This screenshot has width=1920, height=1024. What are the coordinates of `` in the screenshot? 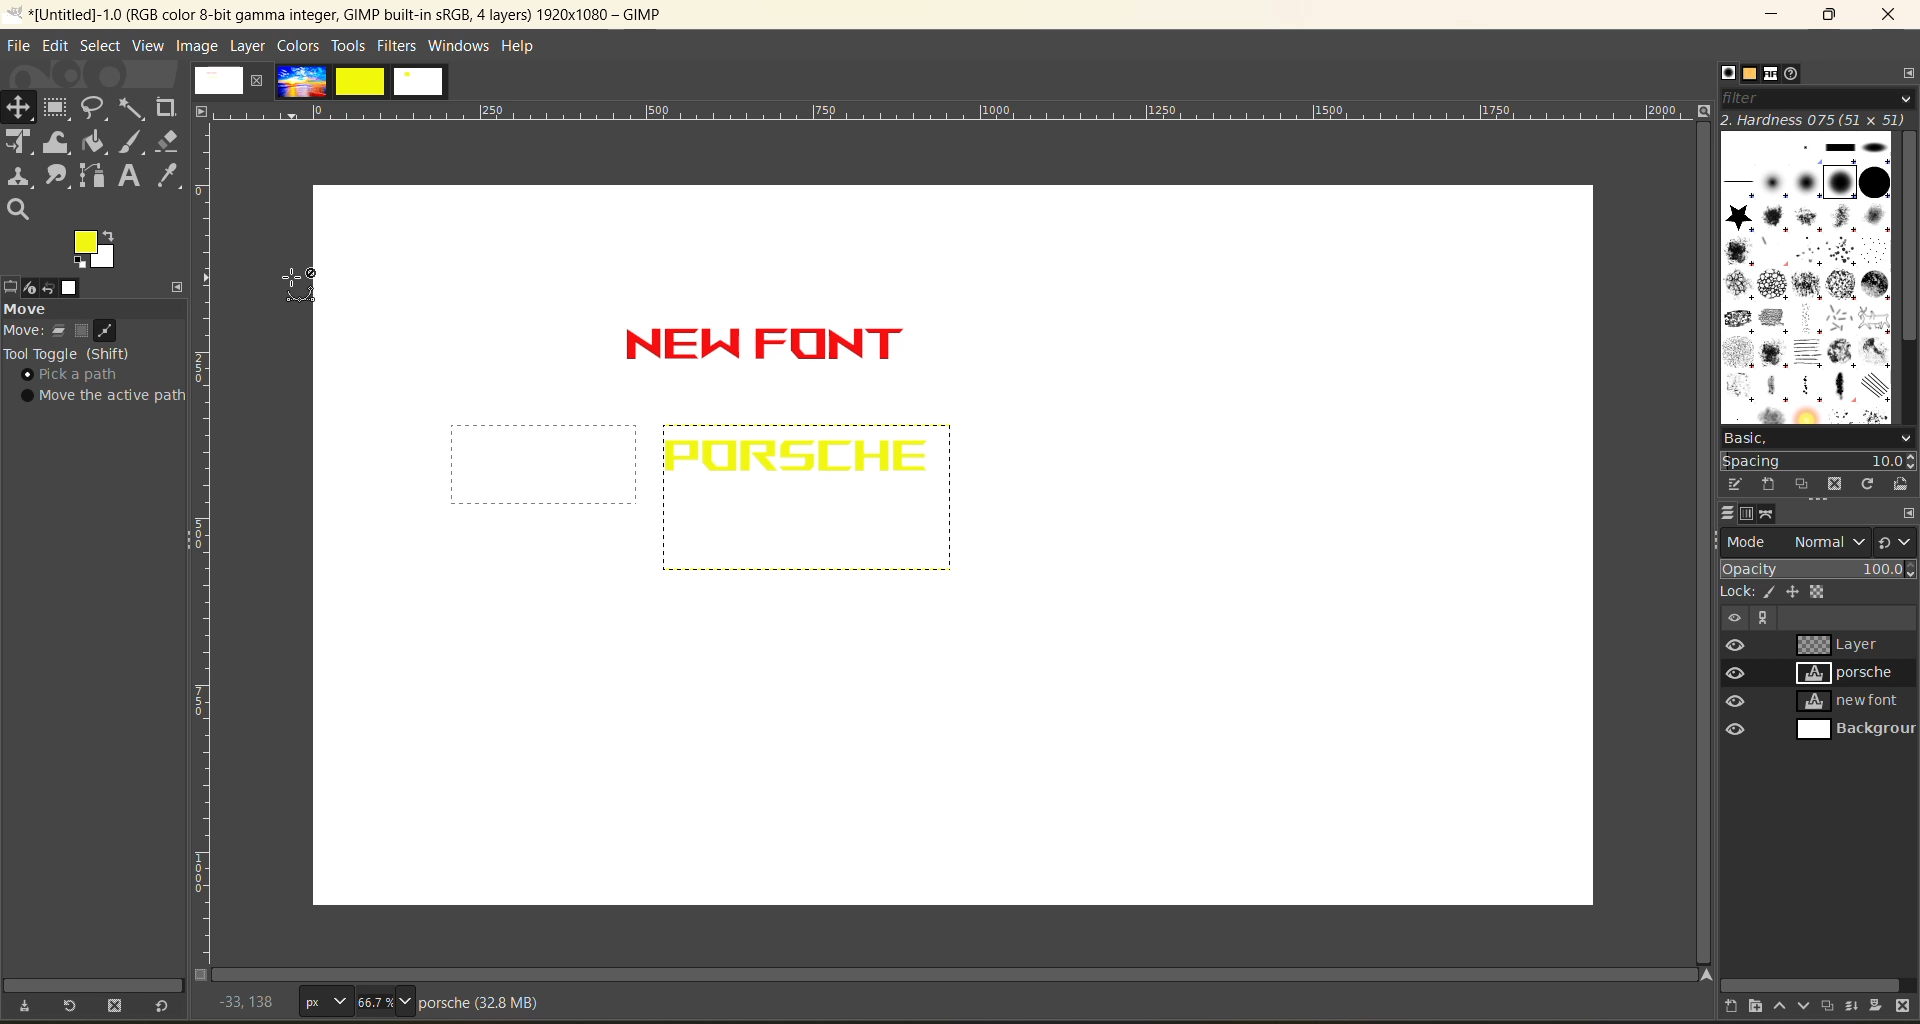 It's located at (1761, 619).